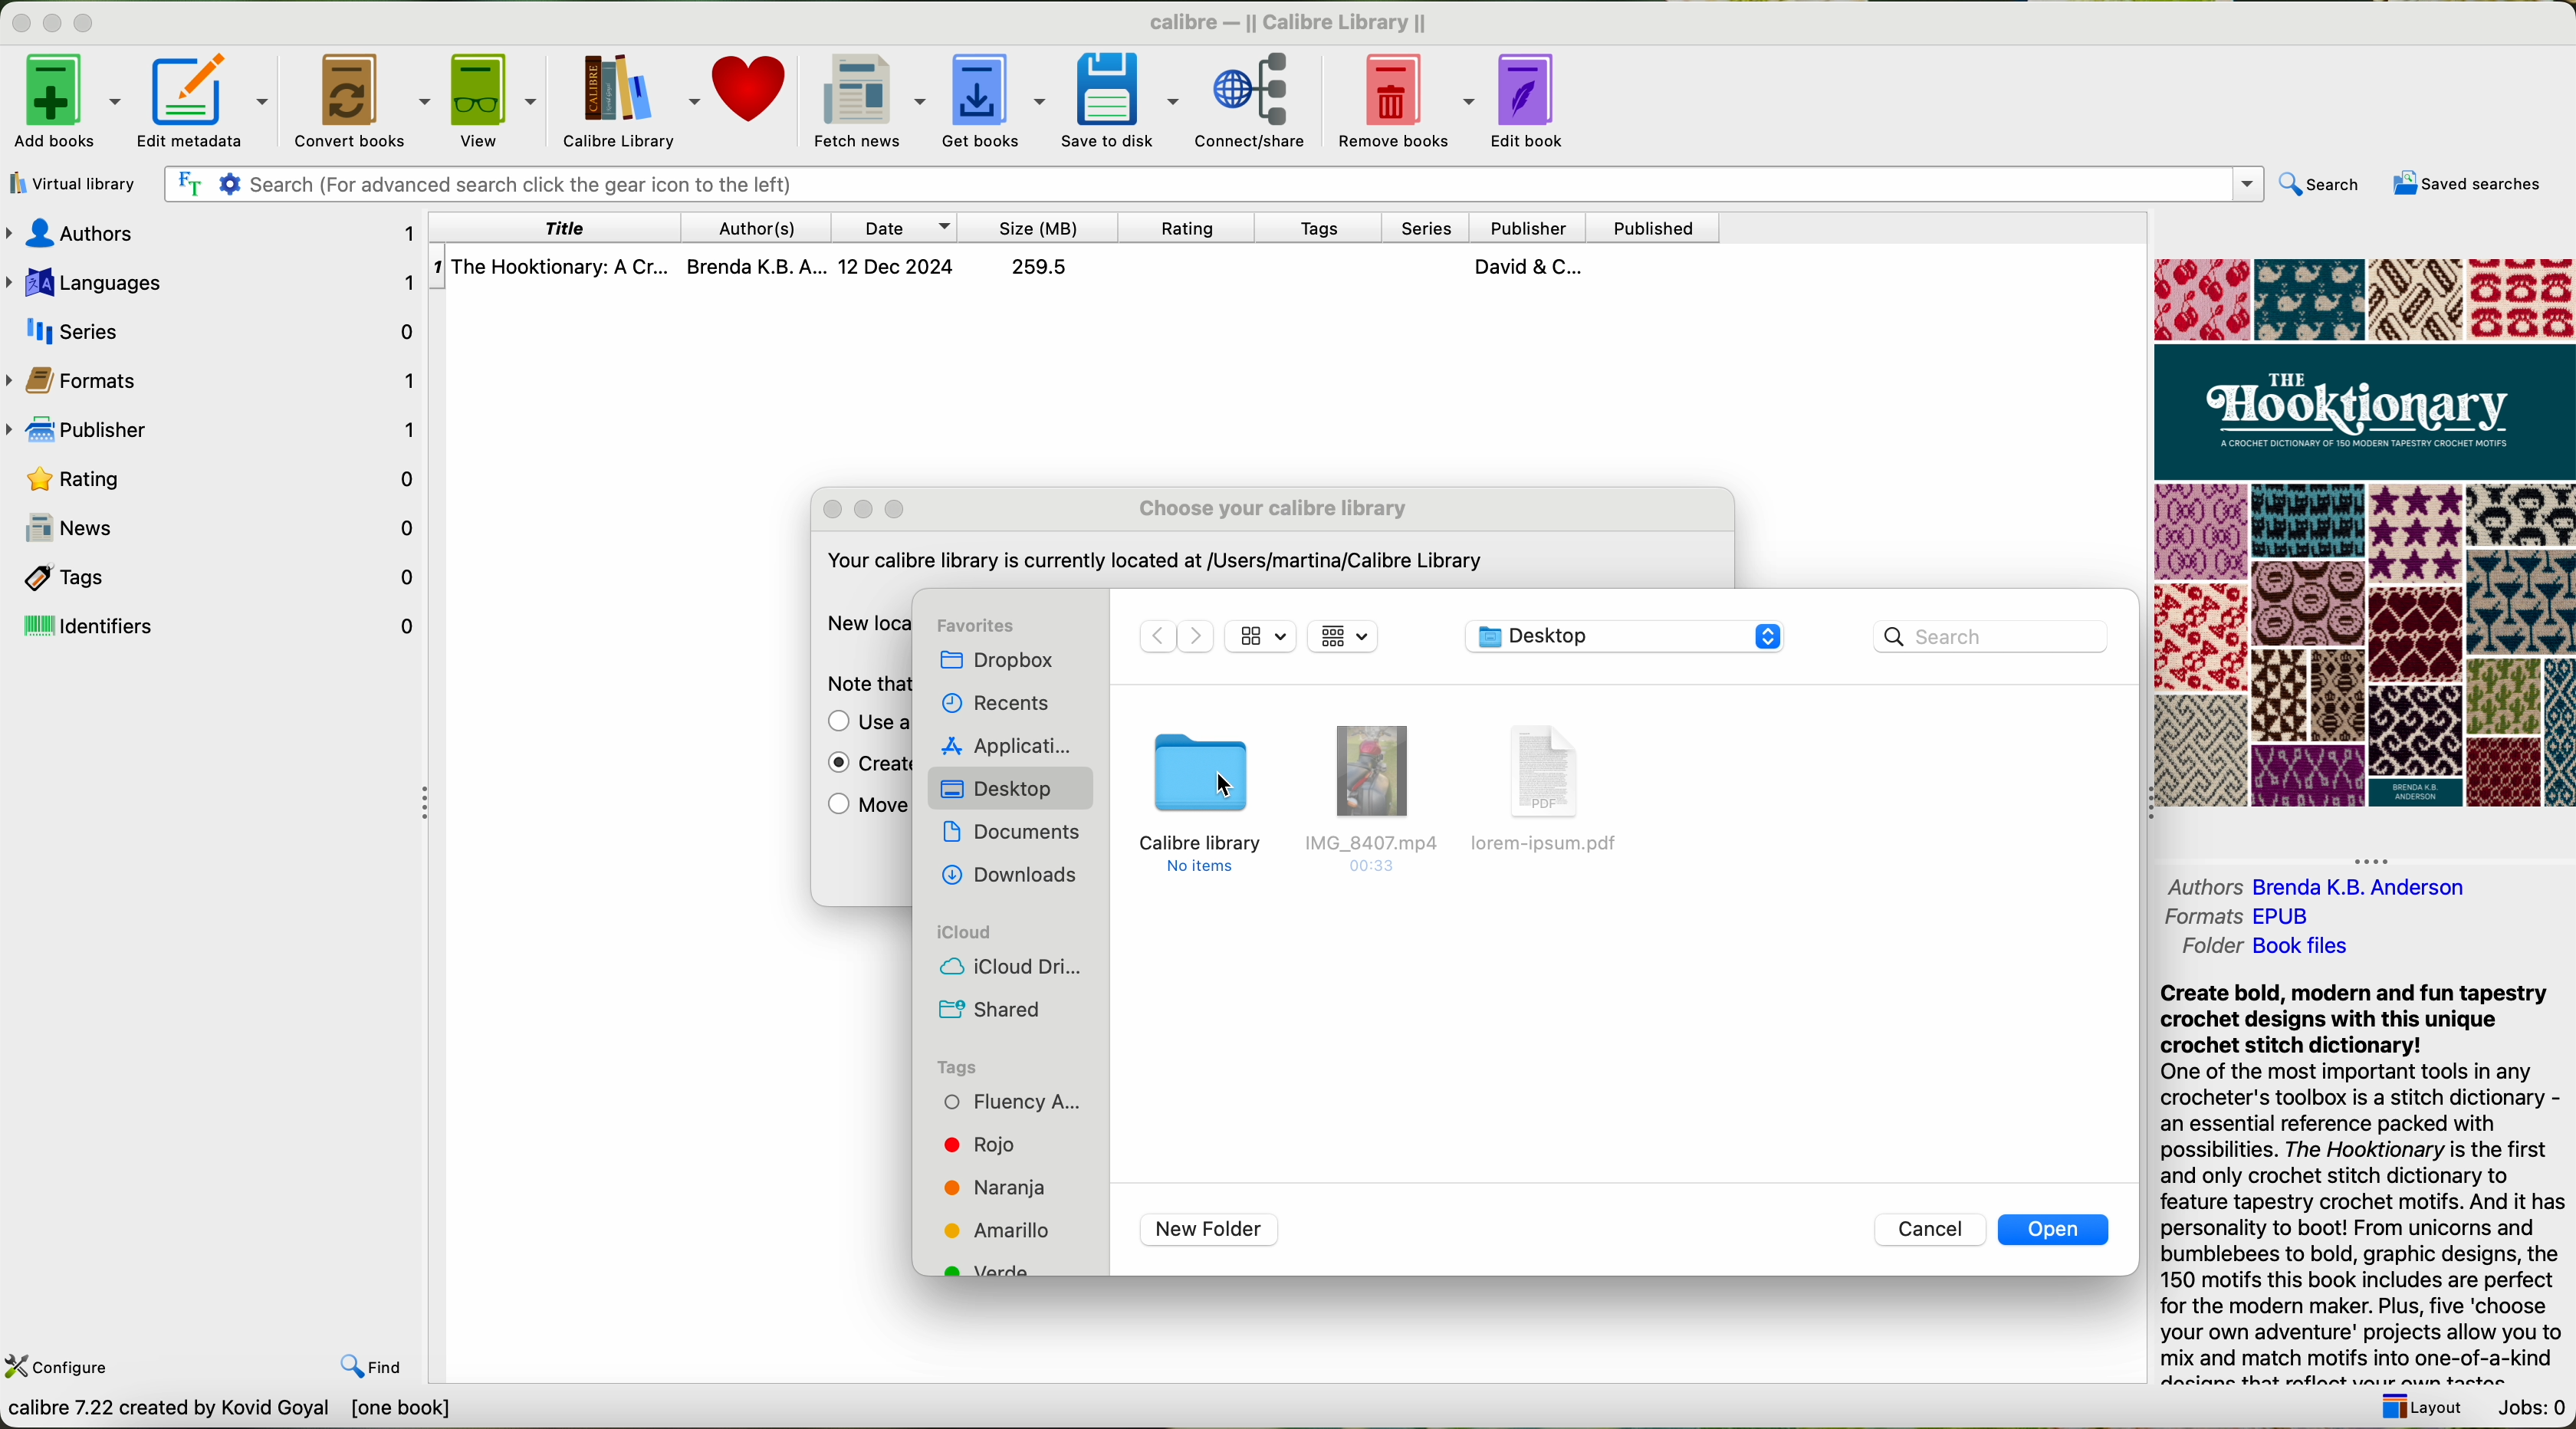 The height and width of the screenshot is (1429, 2576). I want to click on cursor, so click(1227, 784).